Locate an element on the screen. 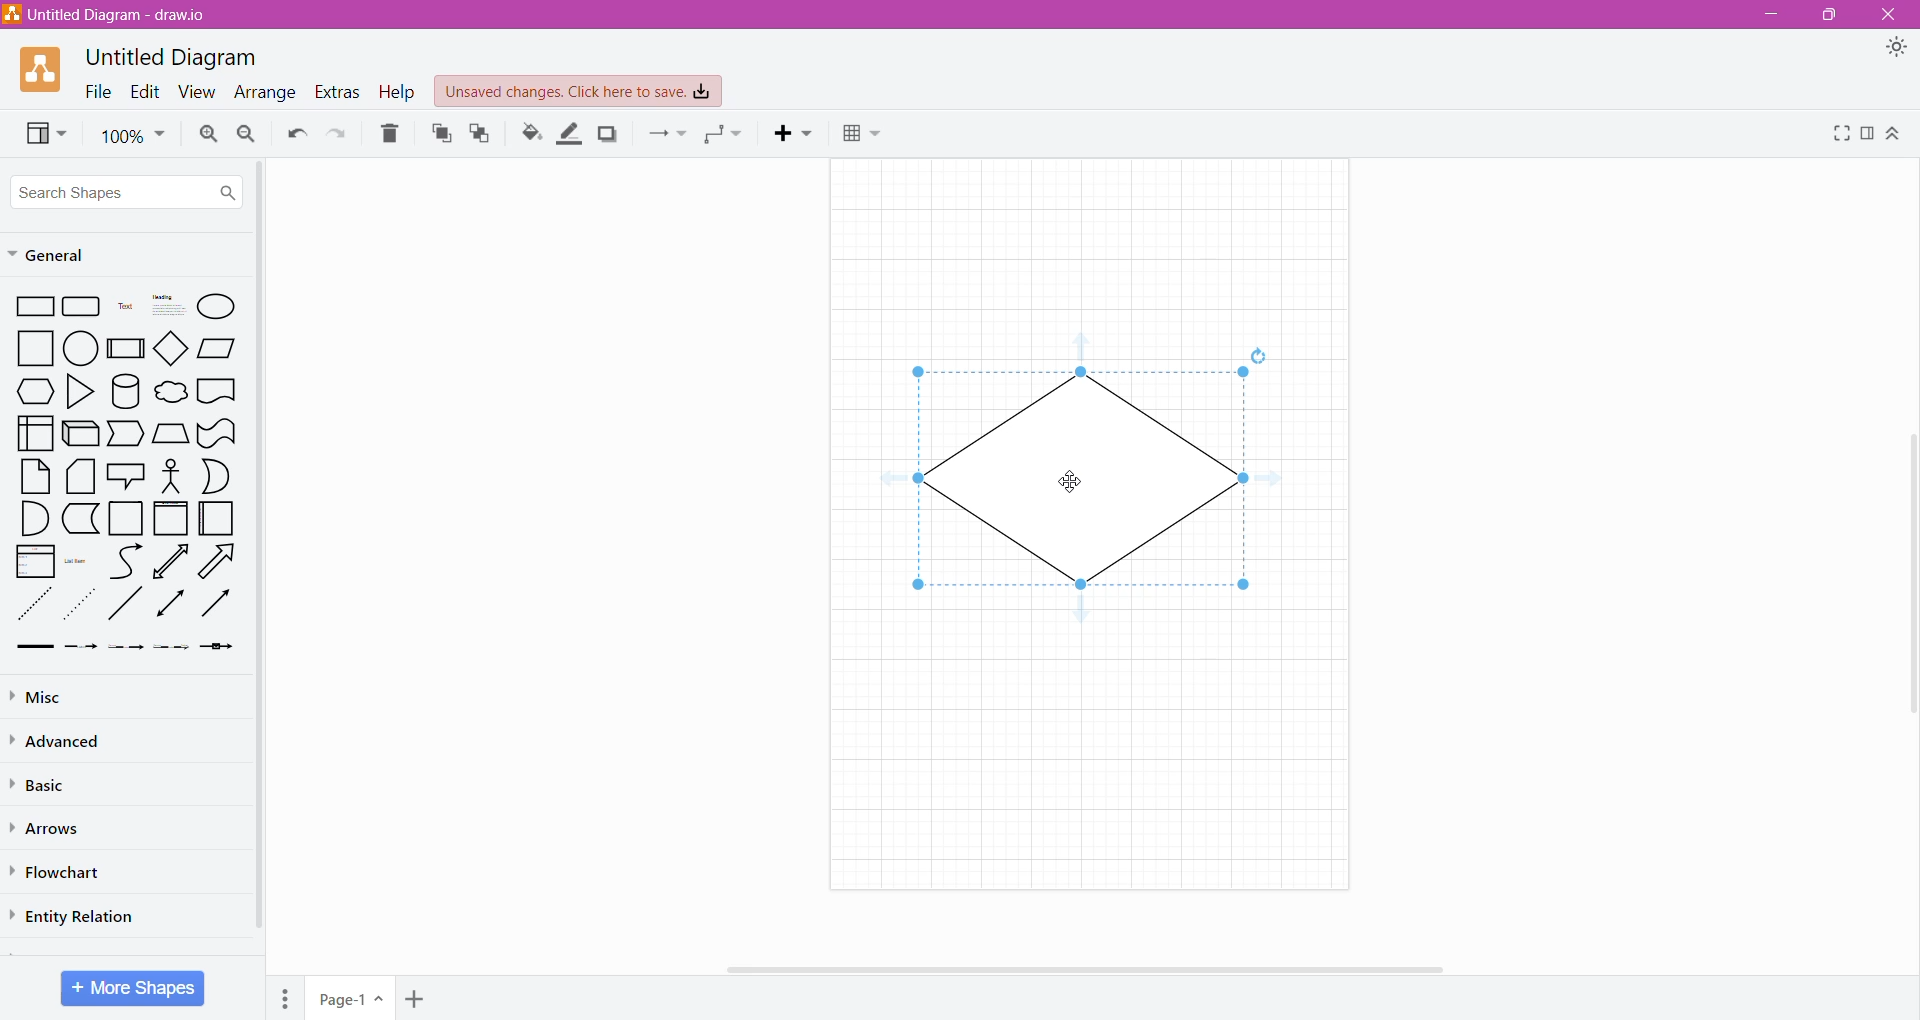  Minimize is located at coordinates (1770, 15).